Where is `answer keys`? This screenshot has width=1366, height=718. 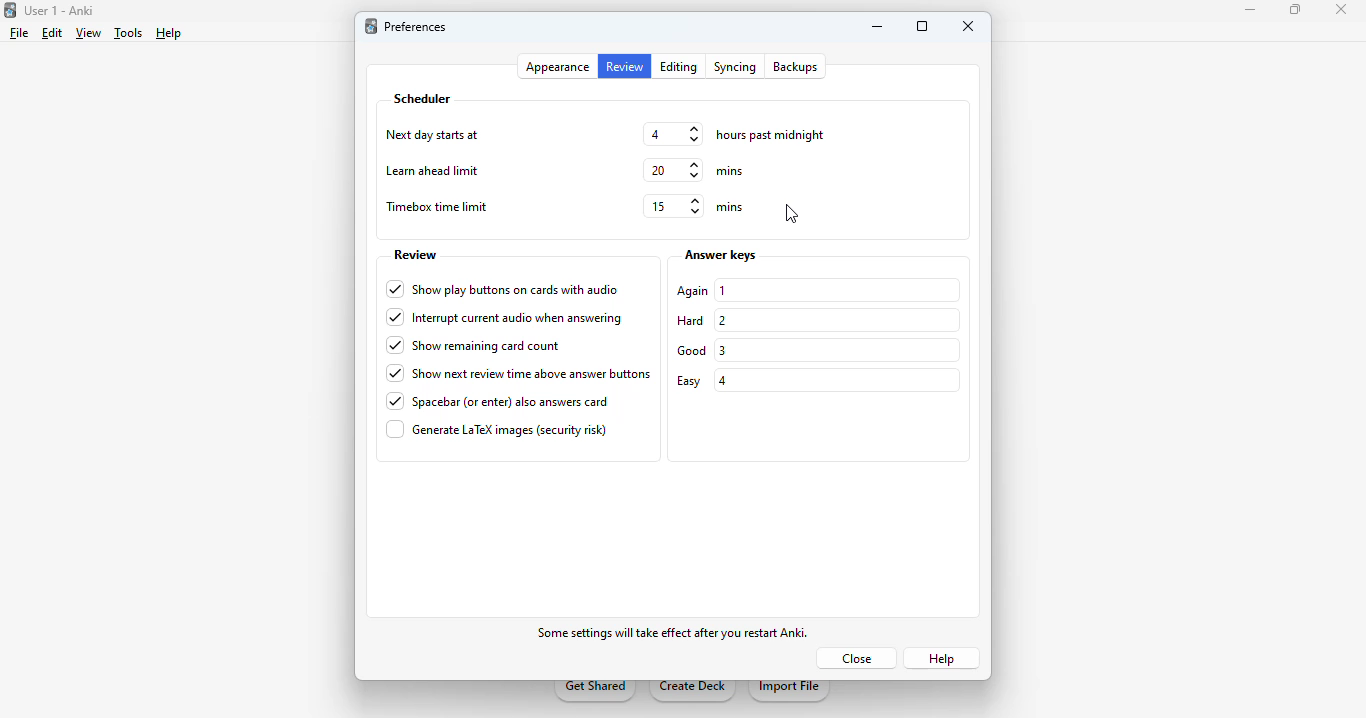
answer keys is located at coordinates (722, 255).